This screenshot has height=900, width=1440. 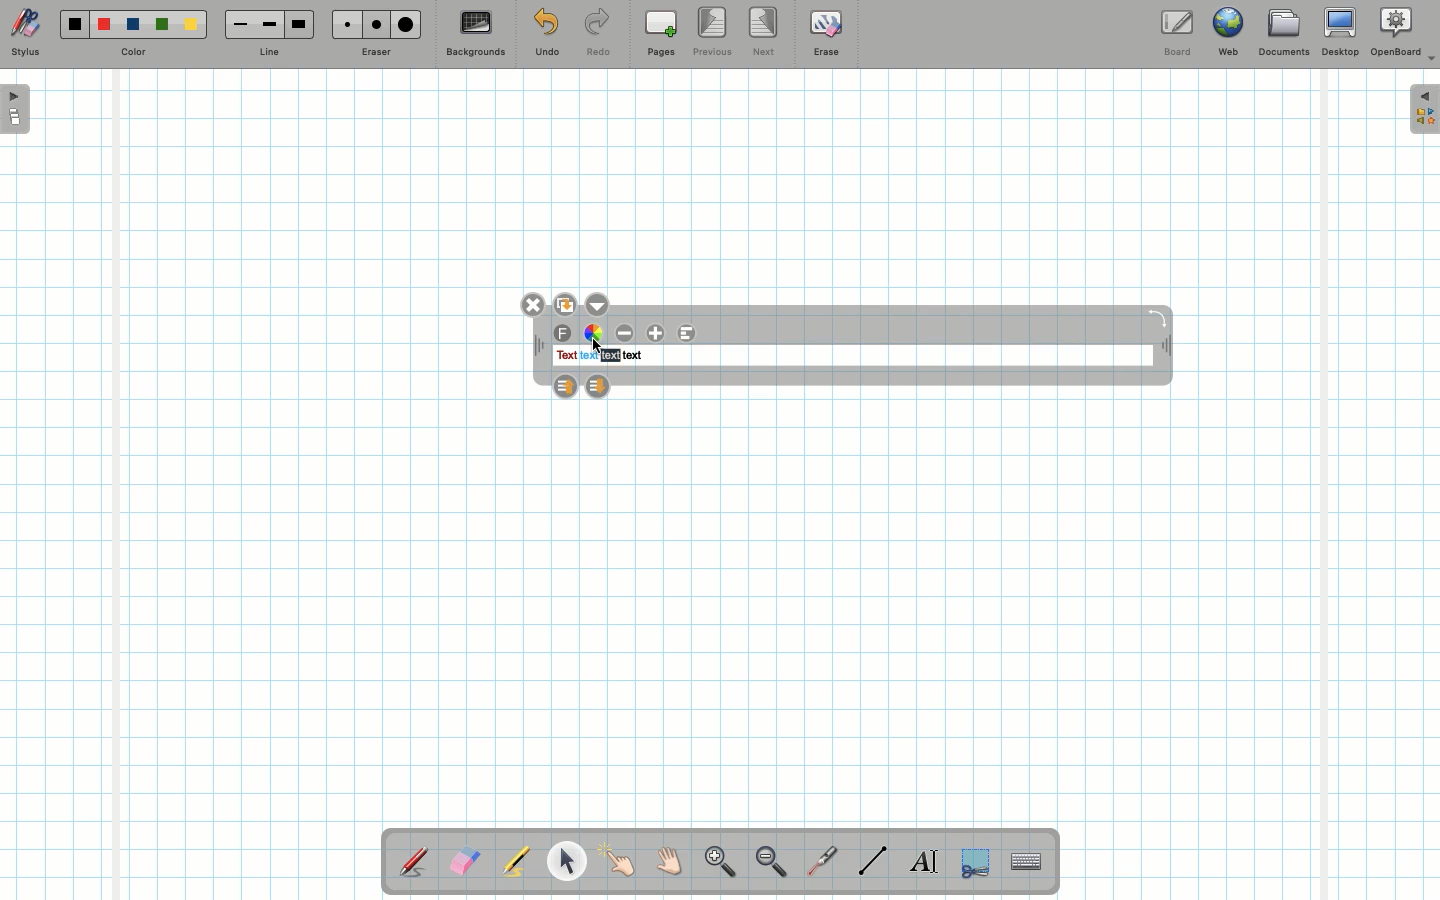 I want to click on Stylus, so click(x=415, y=861).